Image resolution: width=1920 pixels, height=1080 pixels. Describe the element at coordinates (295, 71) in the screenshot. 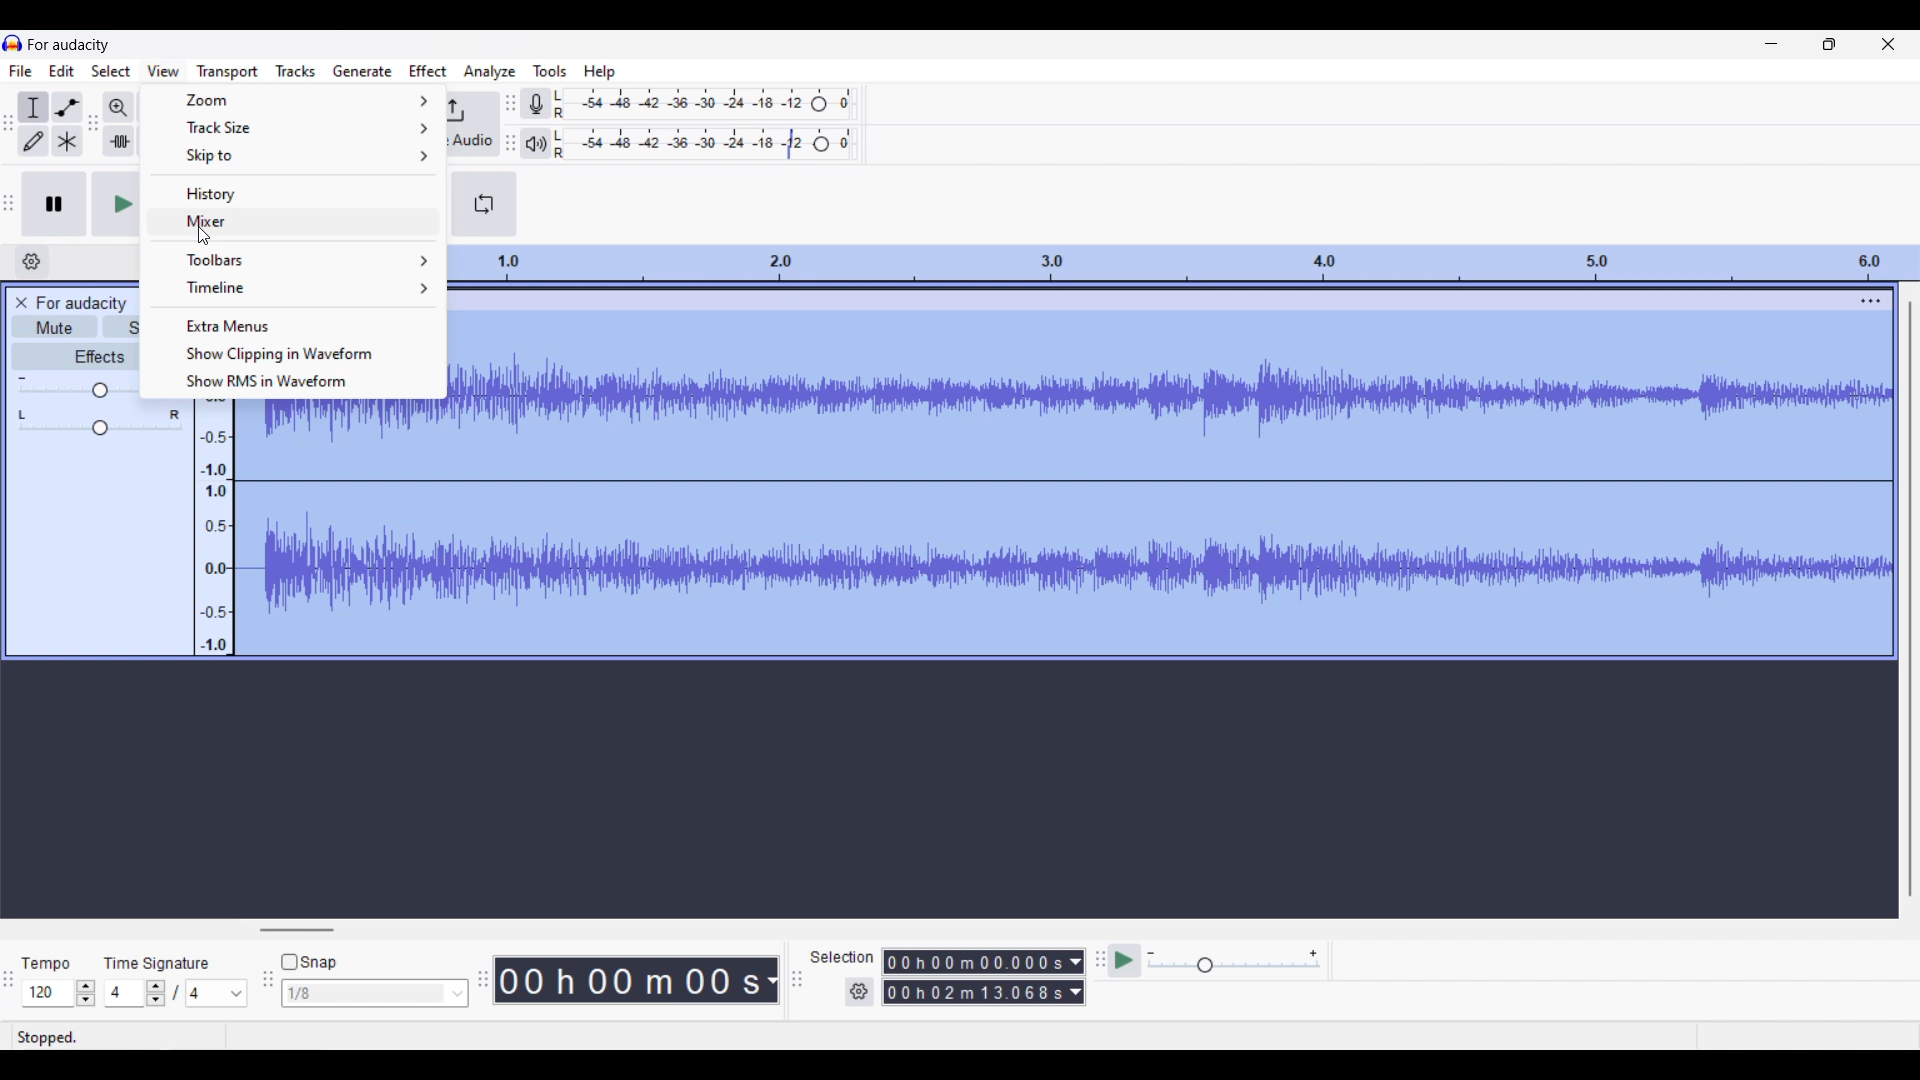

I see `Tracks menu` at that location.